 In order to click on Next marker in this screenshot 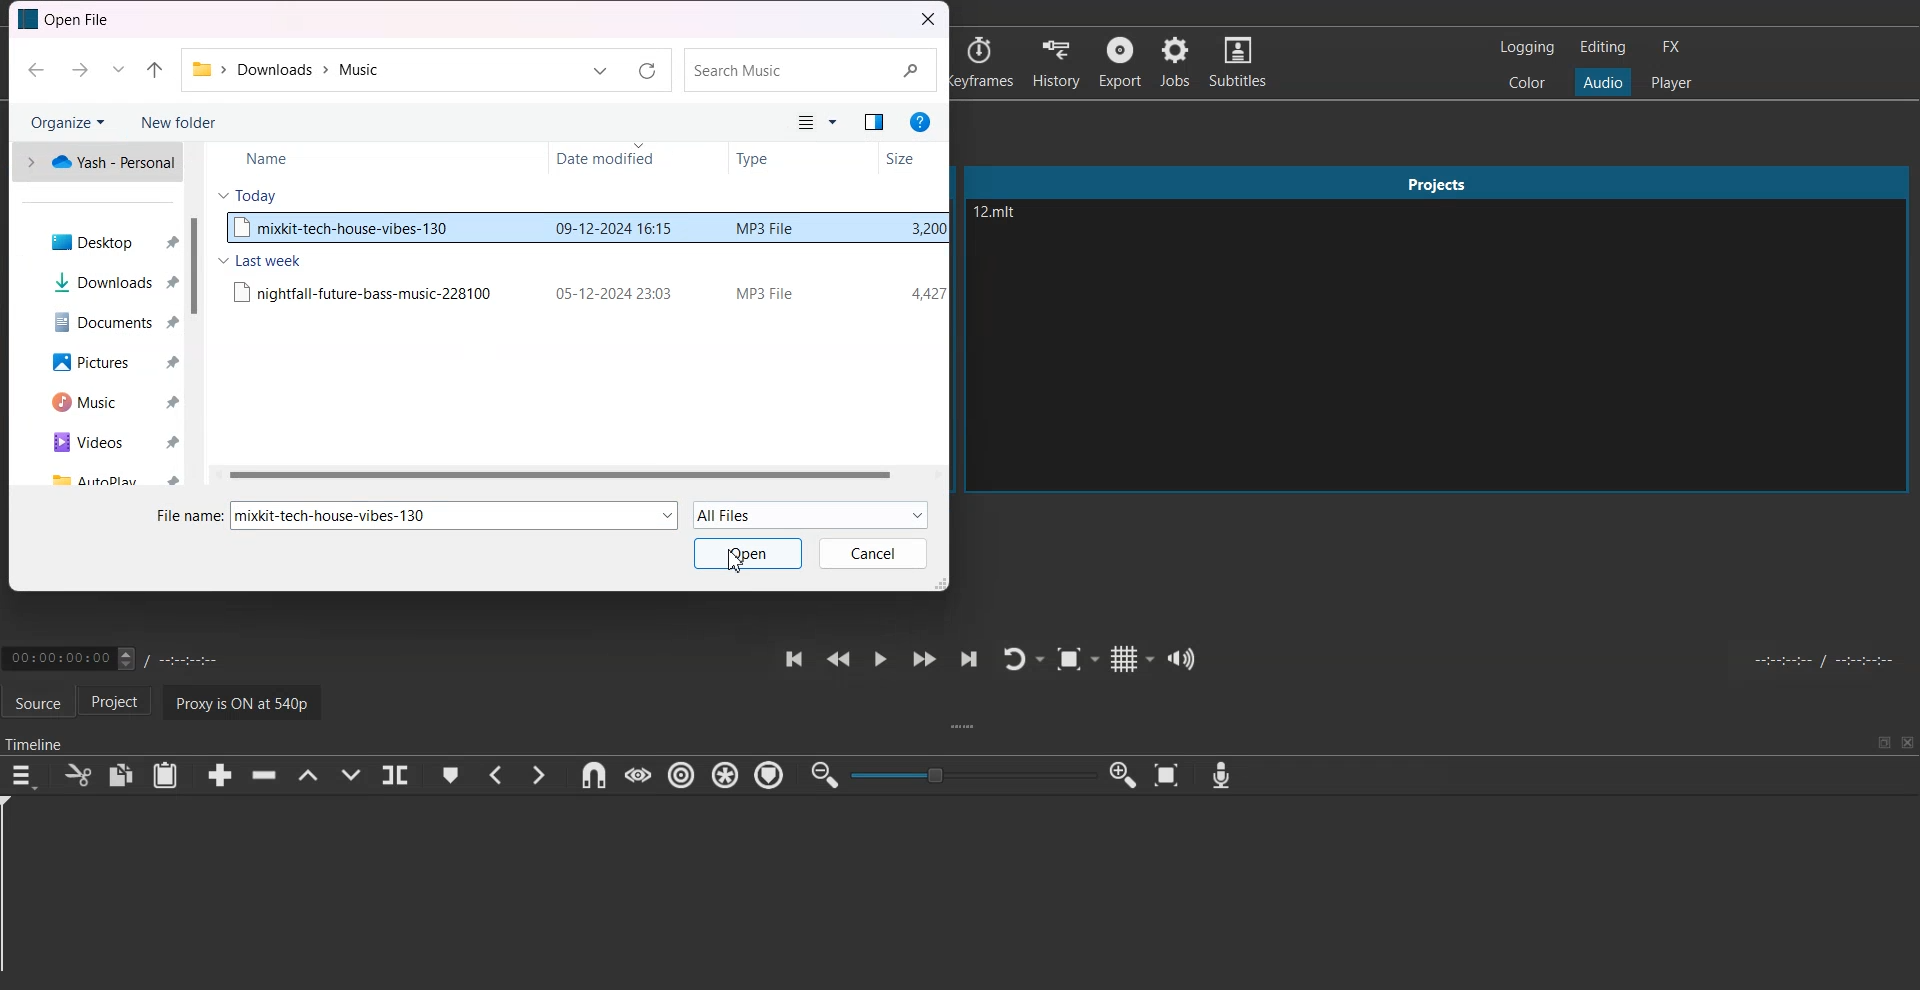, I will do `click(539, 774)`.